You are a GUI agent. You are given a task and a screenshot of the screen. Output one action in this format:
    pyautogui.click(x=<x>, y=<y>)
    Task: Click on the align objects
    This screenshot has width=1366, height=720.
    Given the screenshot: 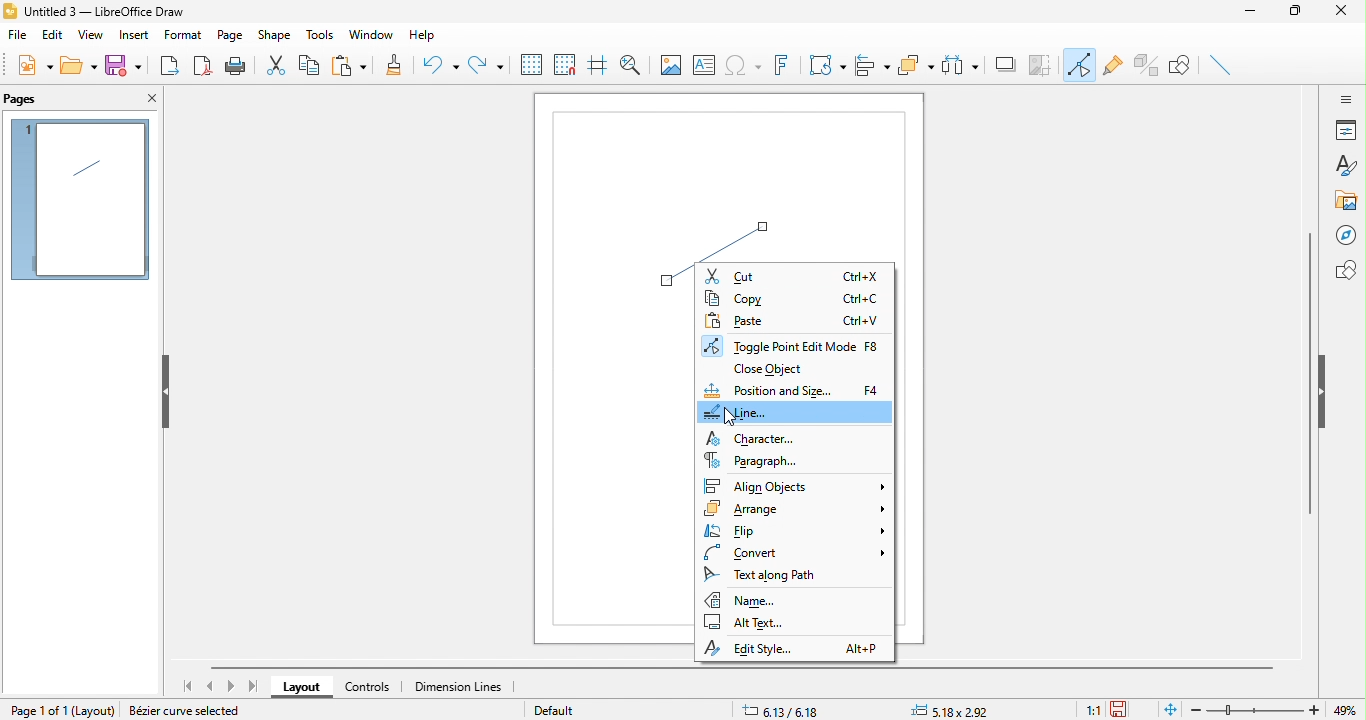 What is the action you would take?
    pyautogui.click(x=794, y=486)
    